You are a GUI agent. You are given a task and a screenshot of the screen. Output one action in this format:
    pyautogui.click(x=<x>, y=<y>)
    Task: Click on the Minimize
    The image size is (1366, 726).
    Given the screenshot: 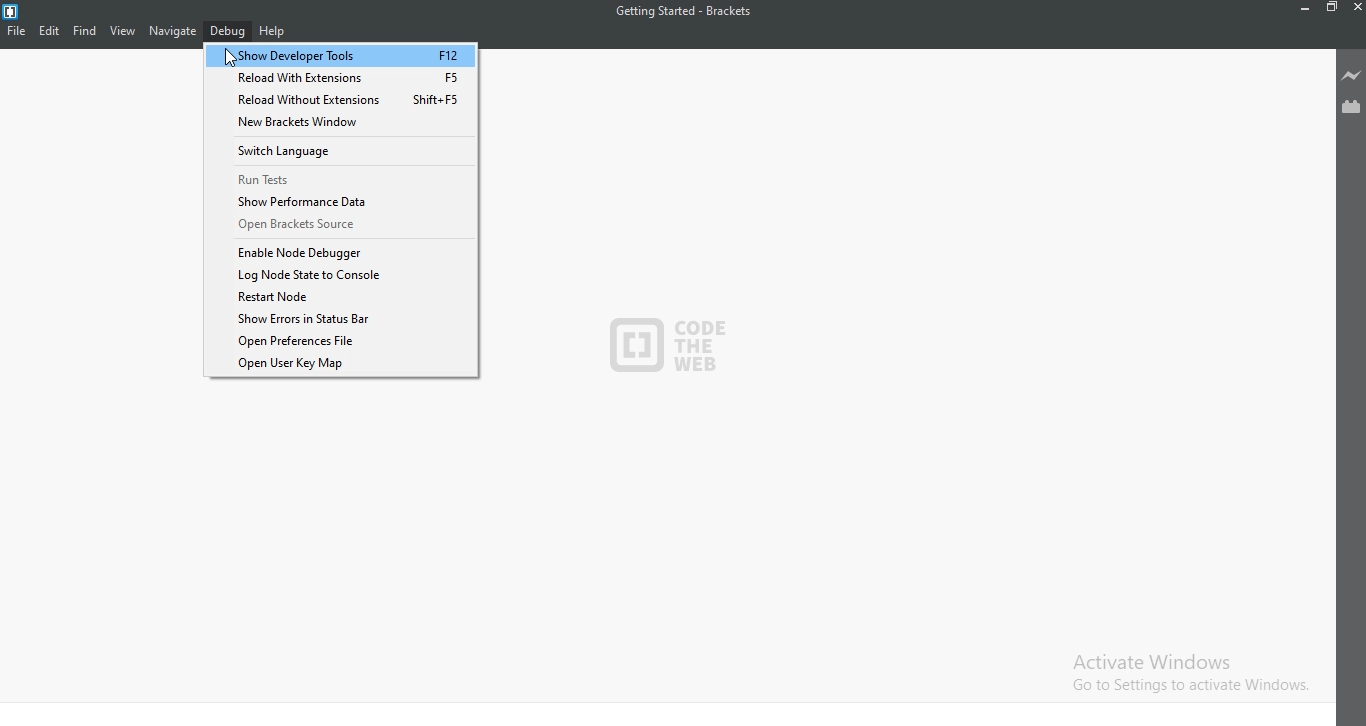 What is the action you would take?
    pyautogui.click(x=1305, y=8)
    